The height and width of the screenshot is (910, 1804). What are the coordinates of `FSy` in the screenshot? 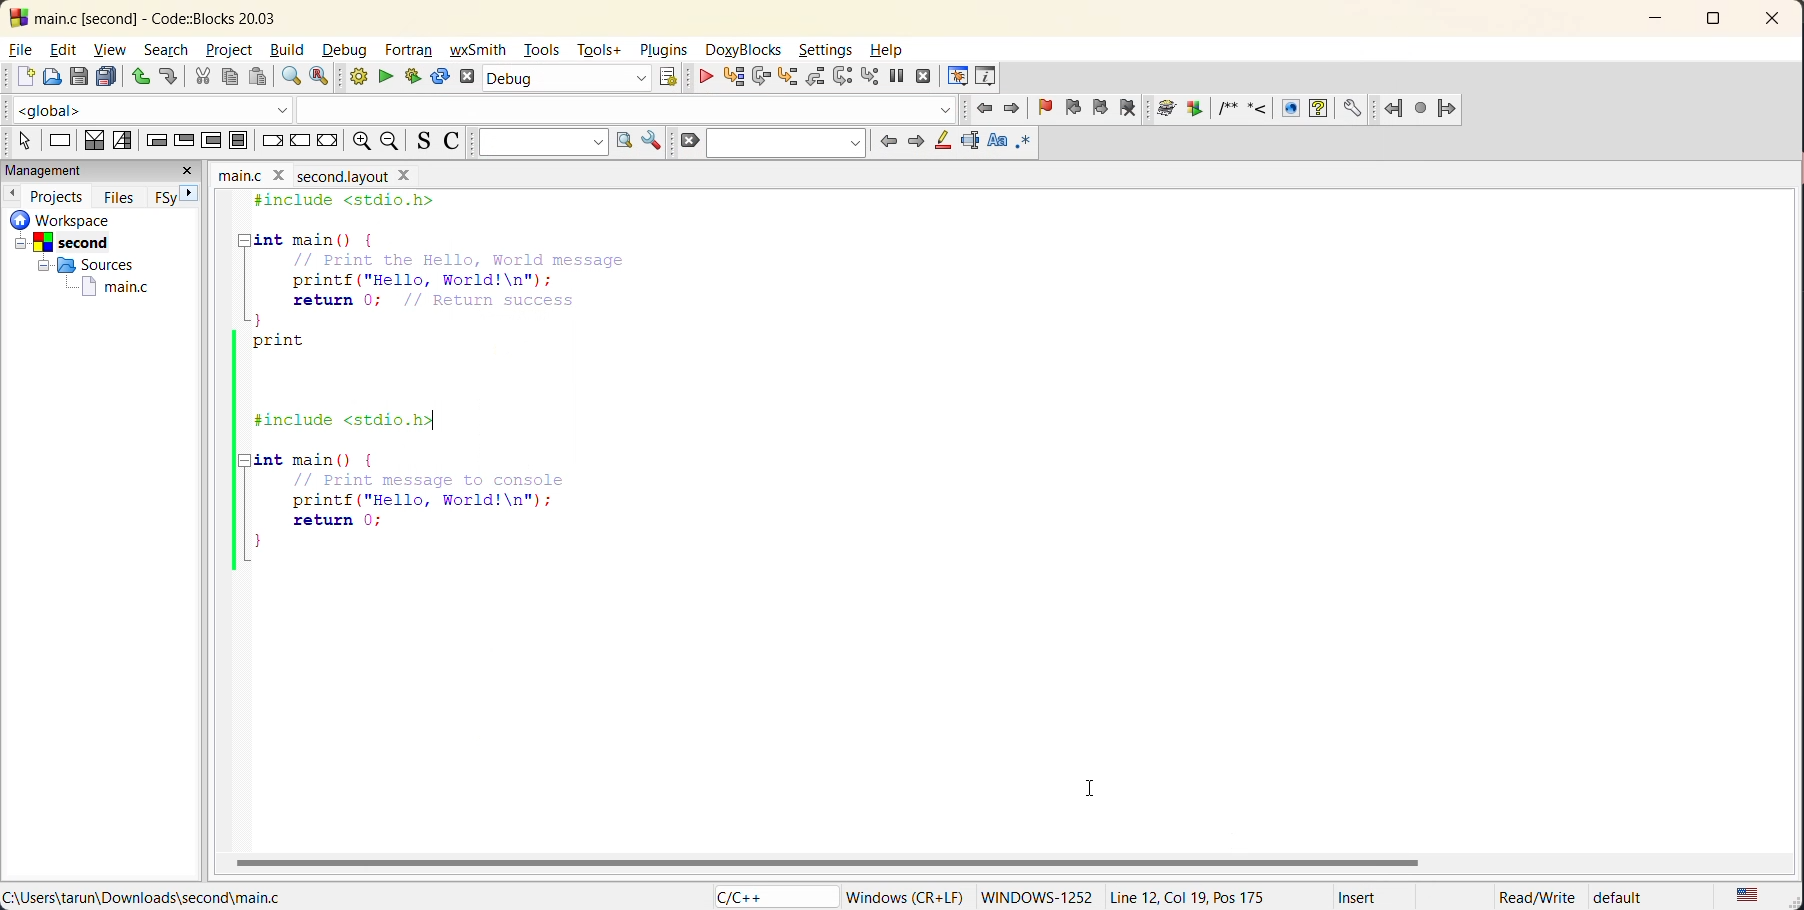 It's located at (165, 196).